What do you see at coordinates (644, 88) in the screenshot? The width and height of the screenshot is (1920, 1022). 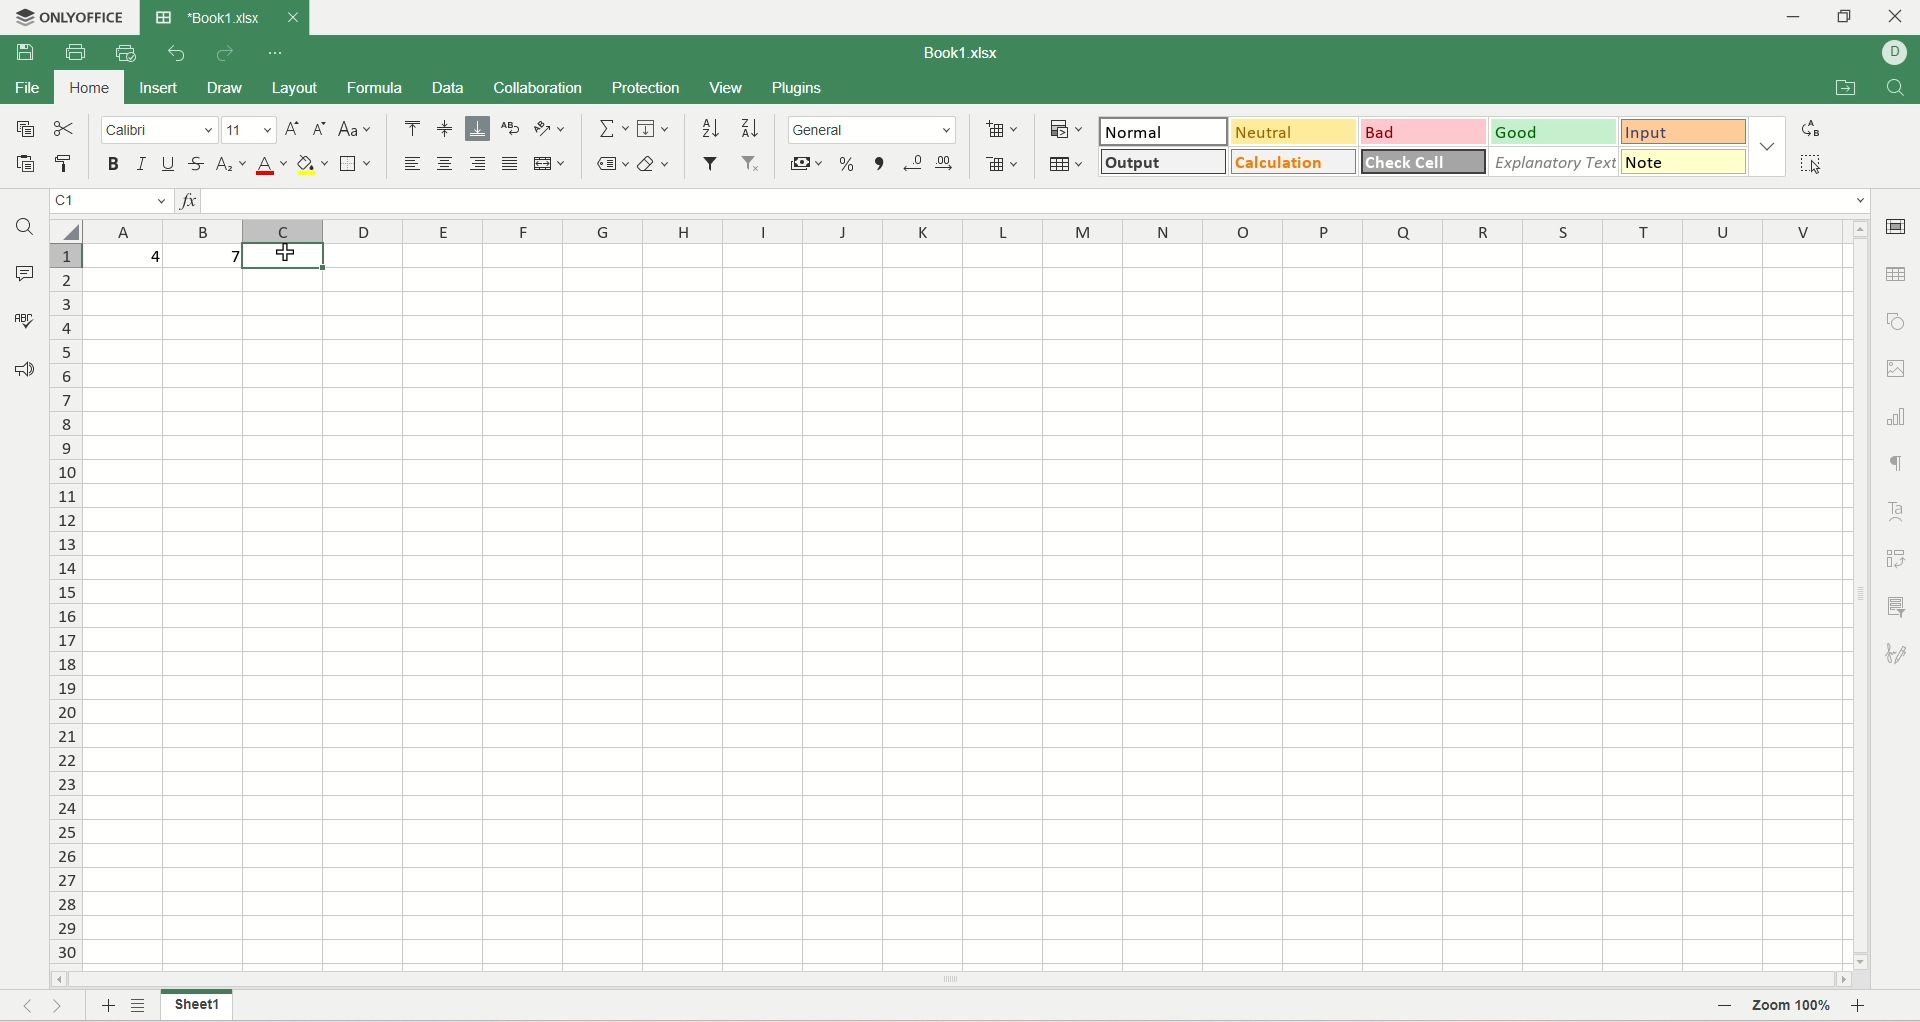 I see `protection` at bounding box center [644, 88].